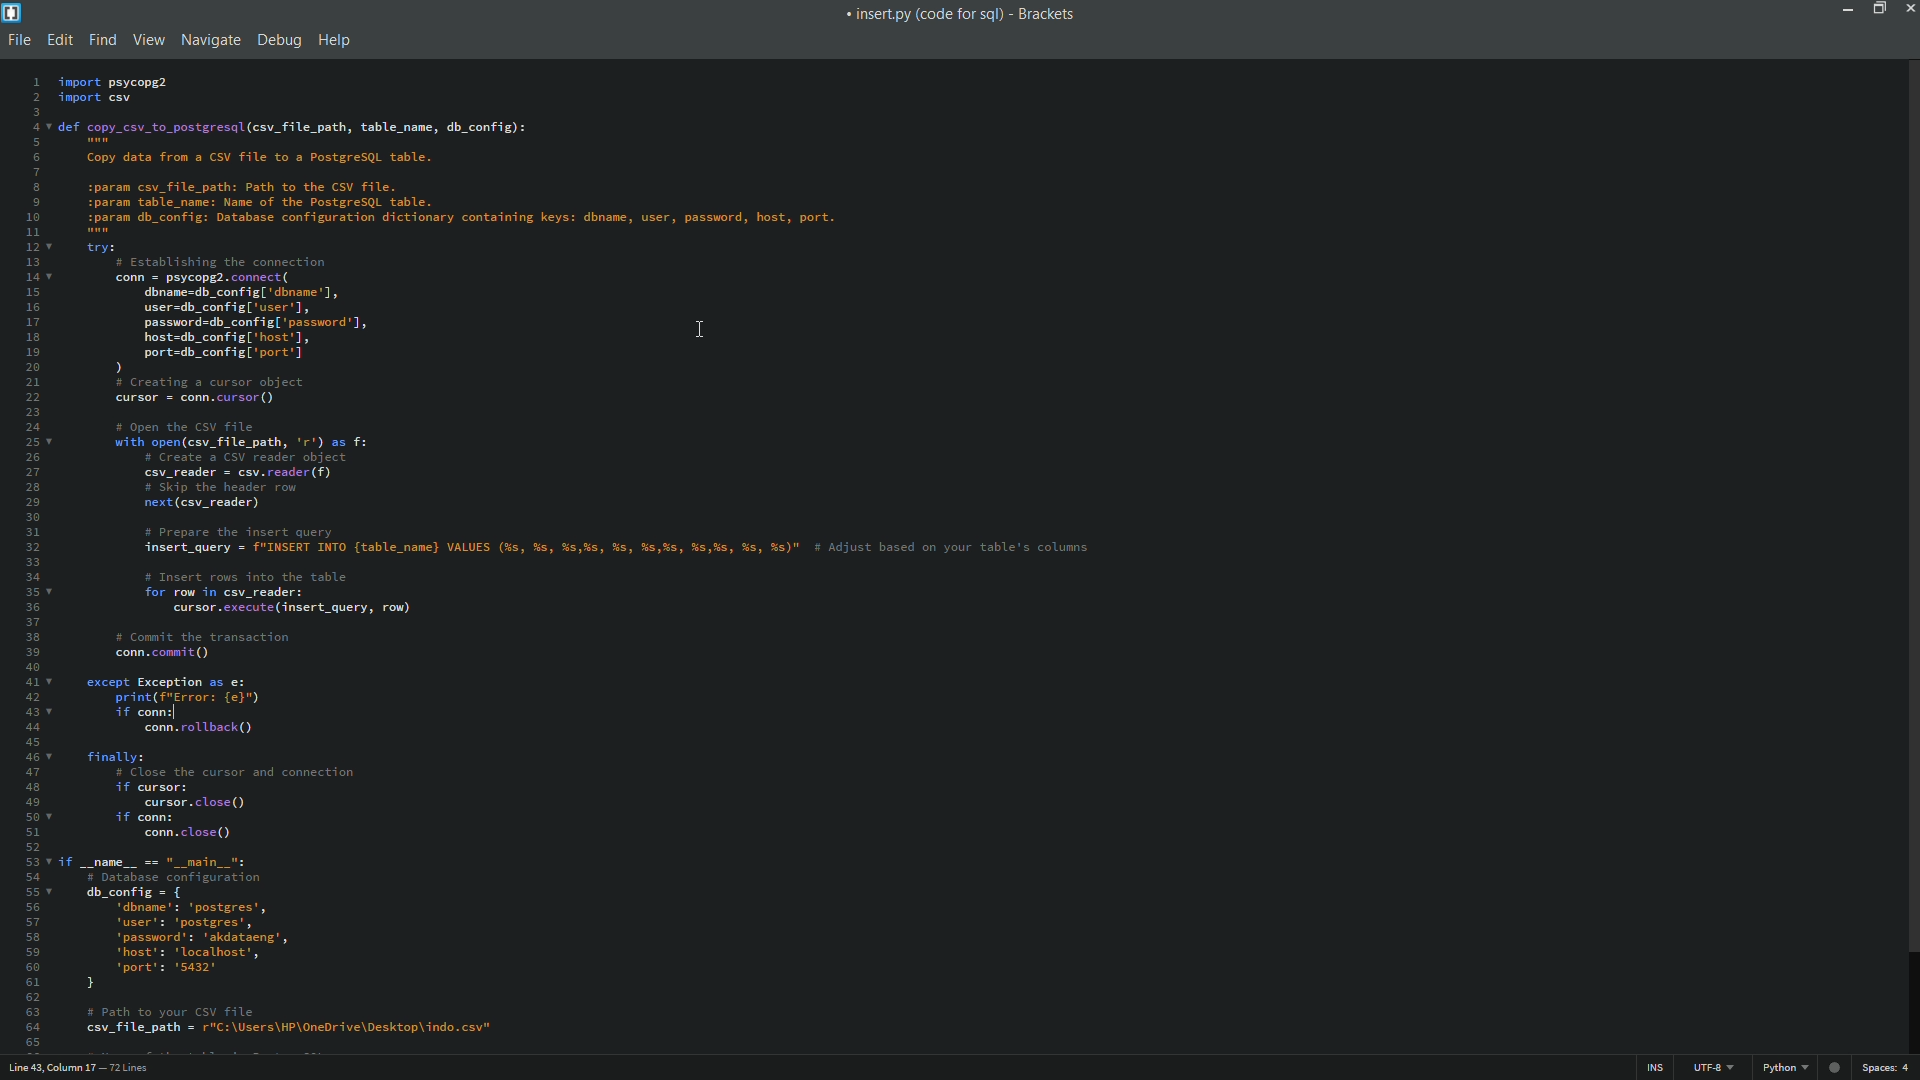  Describe the element at coordinates (1846, 8) in the screenshot. I see `minimize` at that location.